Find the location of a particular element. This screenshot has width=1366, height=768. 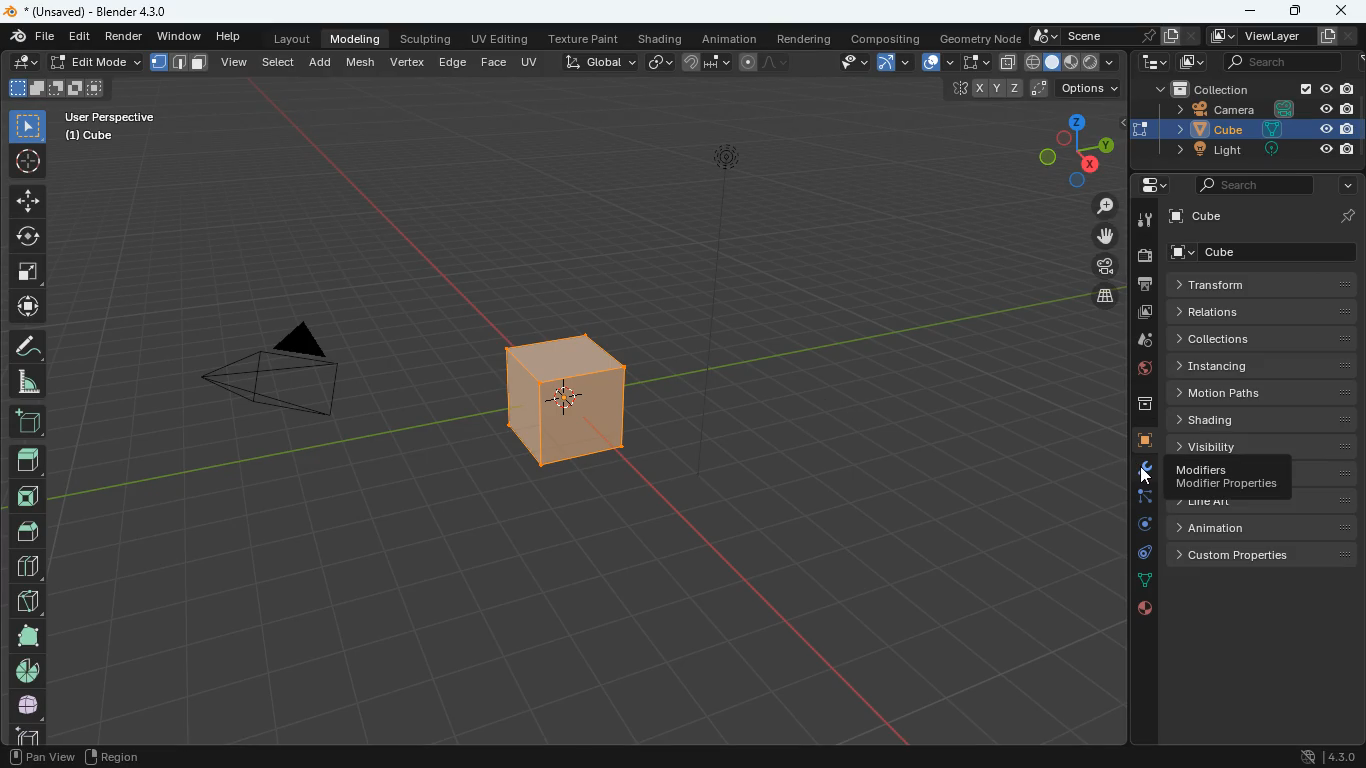

add is located at coordinates (26, 423).